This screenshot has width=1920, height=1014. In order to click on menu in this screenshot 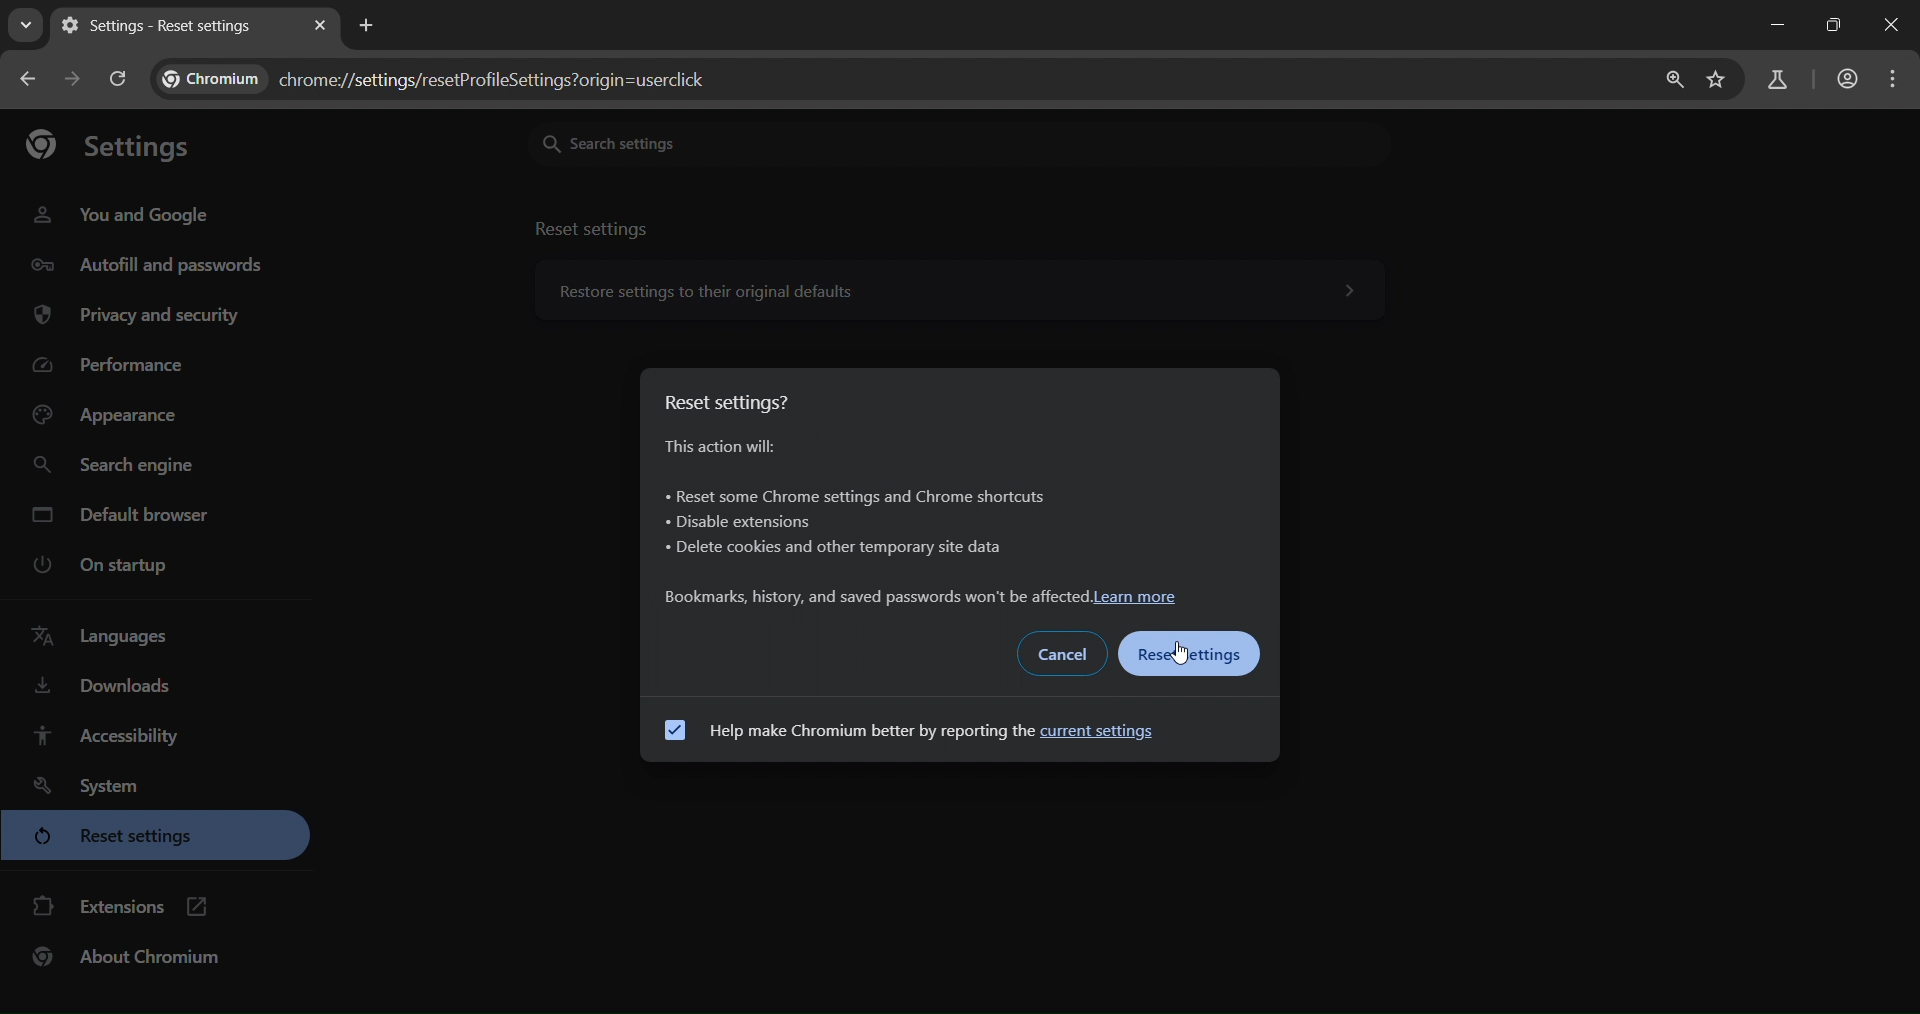, I will do `click(1897, 79)`.